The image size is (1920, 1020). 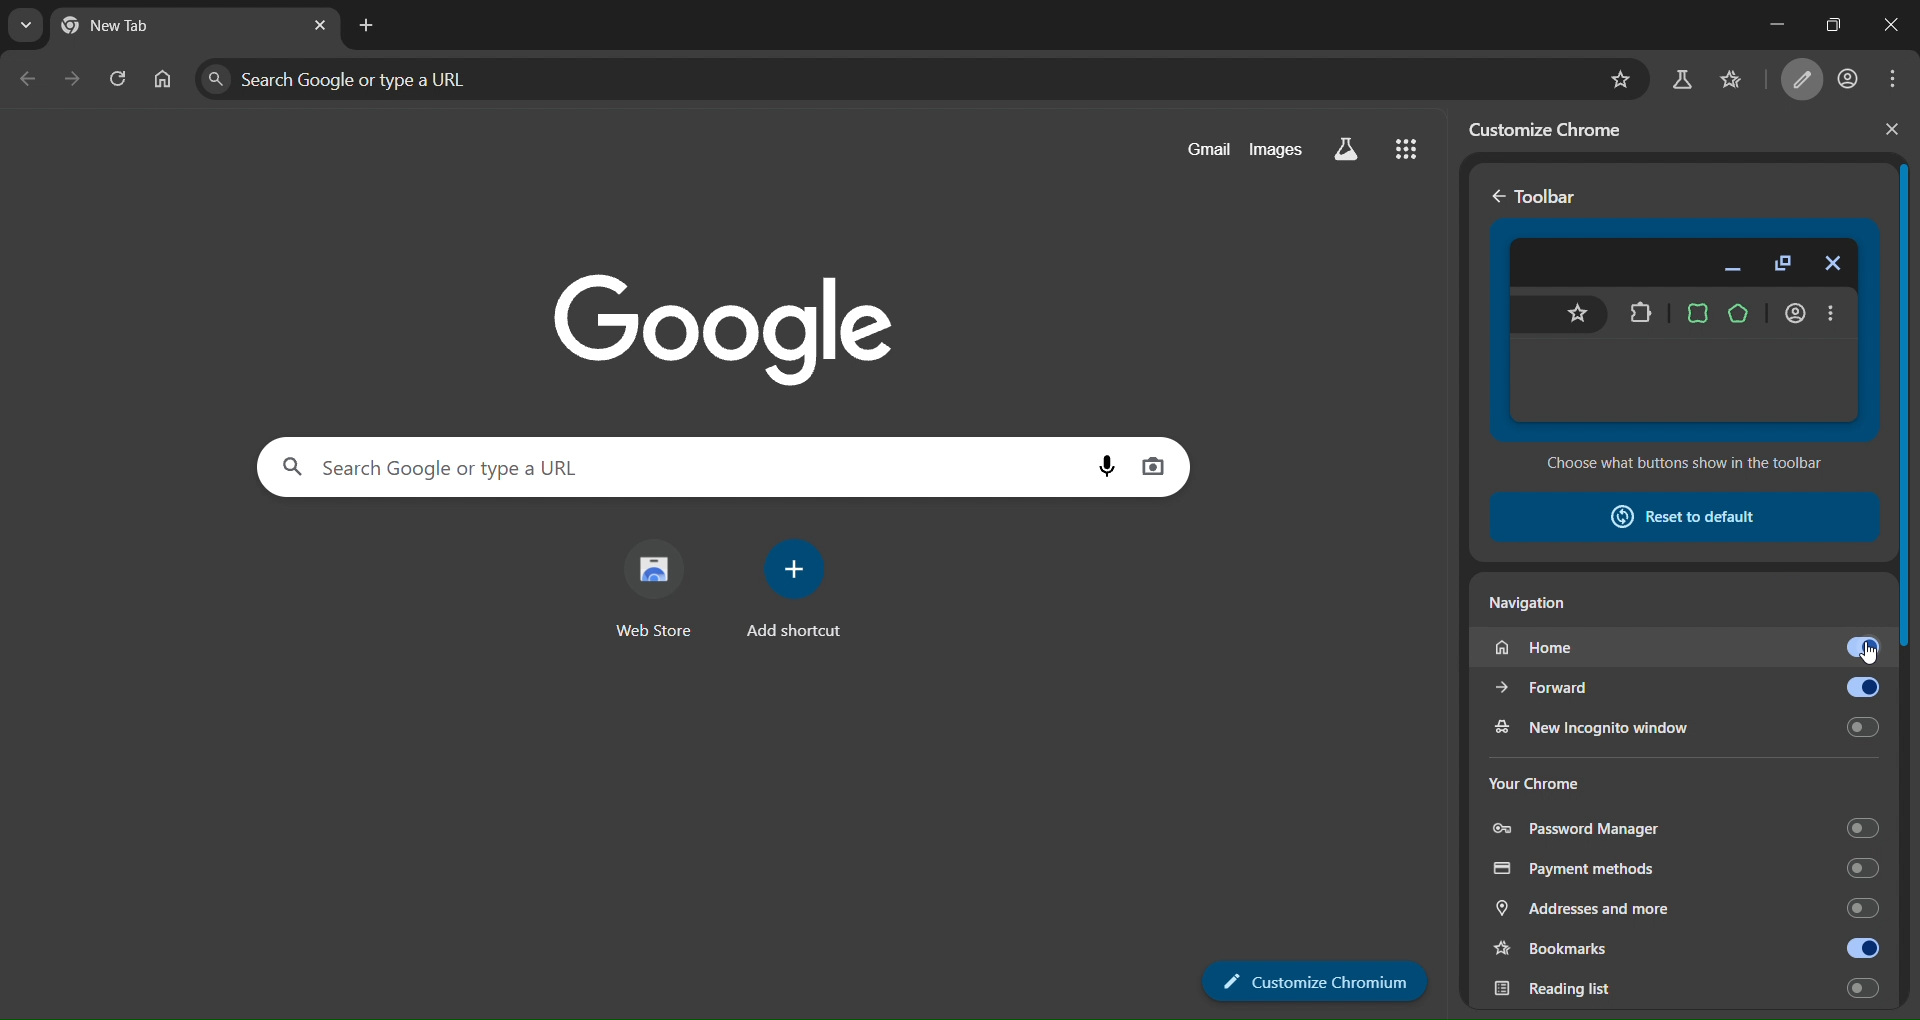 What do you see at coordinates (1685, 906) in the screenshot?
I see `addresses and more` at bounding box center [1685, 906].